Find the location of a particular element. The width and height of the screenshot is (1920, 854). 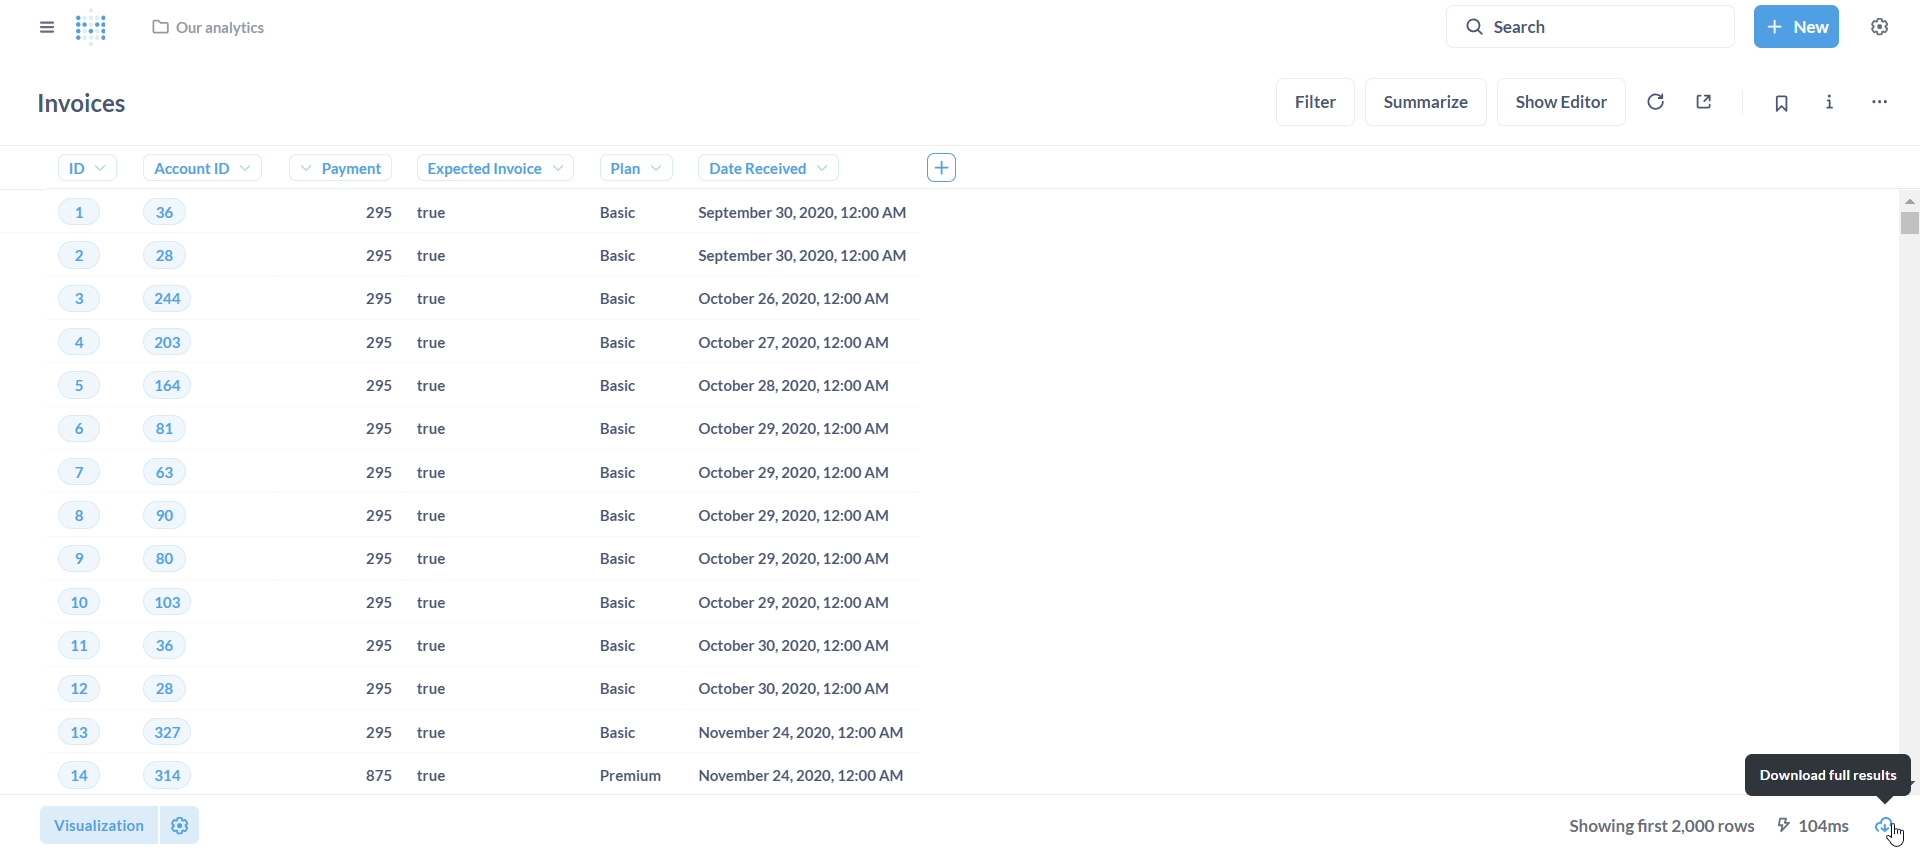

November 24,2020, 12:00 AM is located at coordinates (793, 777).